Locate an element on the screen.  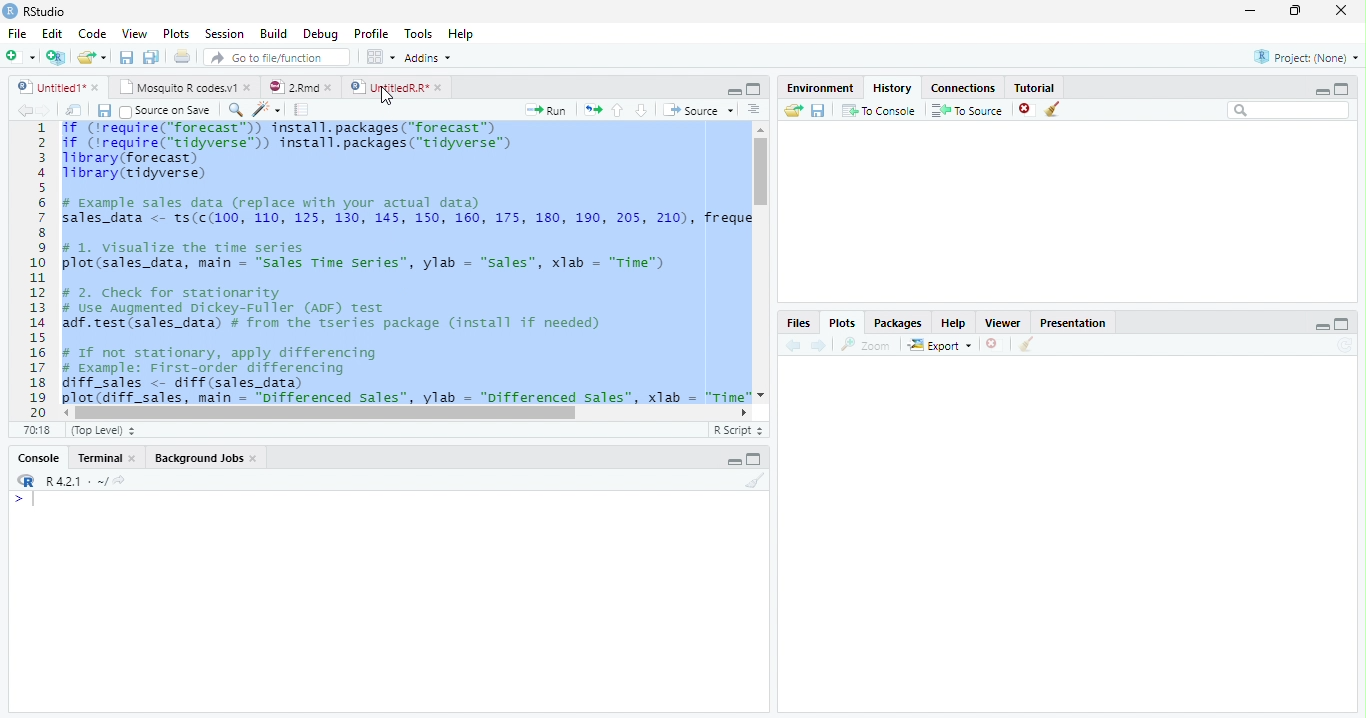
# If not stationary, apply differencing

# Example: First-order differencing

diff_sales <- diff (sales_data)

plot (diff sales. main = "Differenced Sales”. vlab = "Differenced sales”. xlab = "Time" is located at coordinates (405, 375).